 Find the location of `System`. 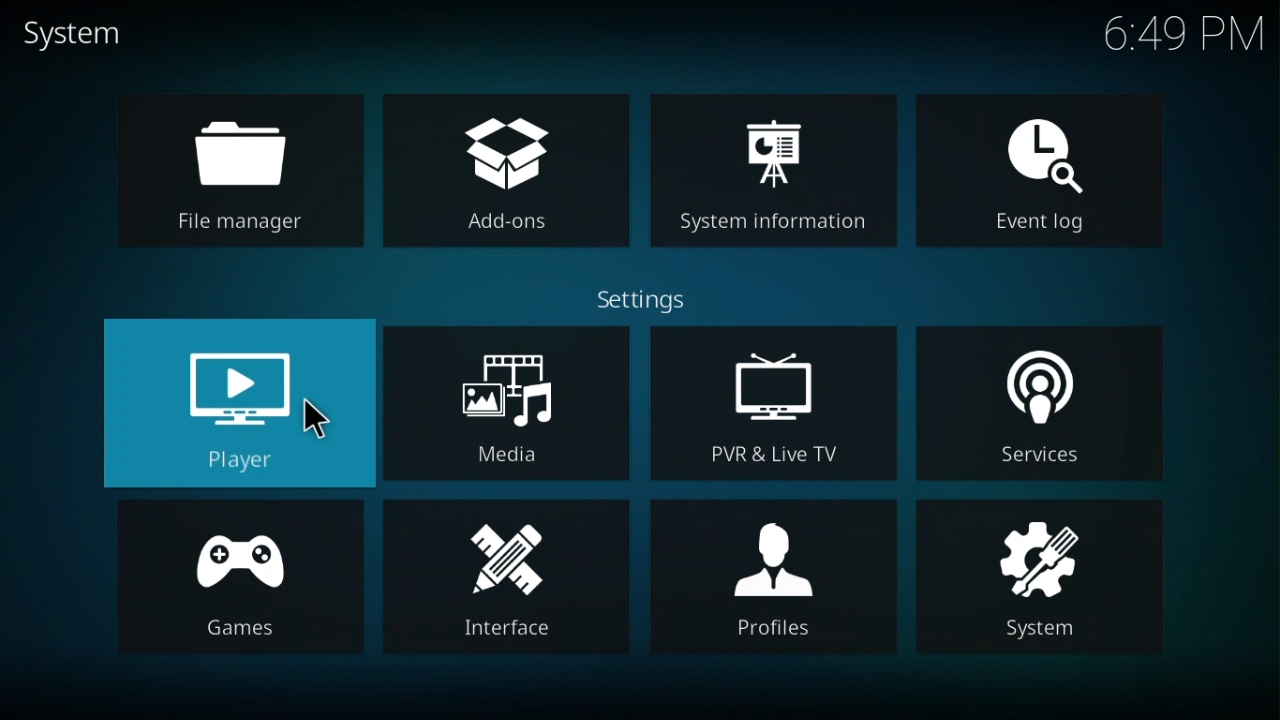

System is located at coordinates (1043, 583).